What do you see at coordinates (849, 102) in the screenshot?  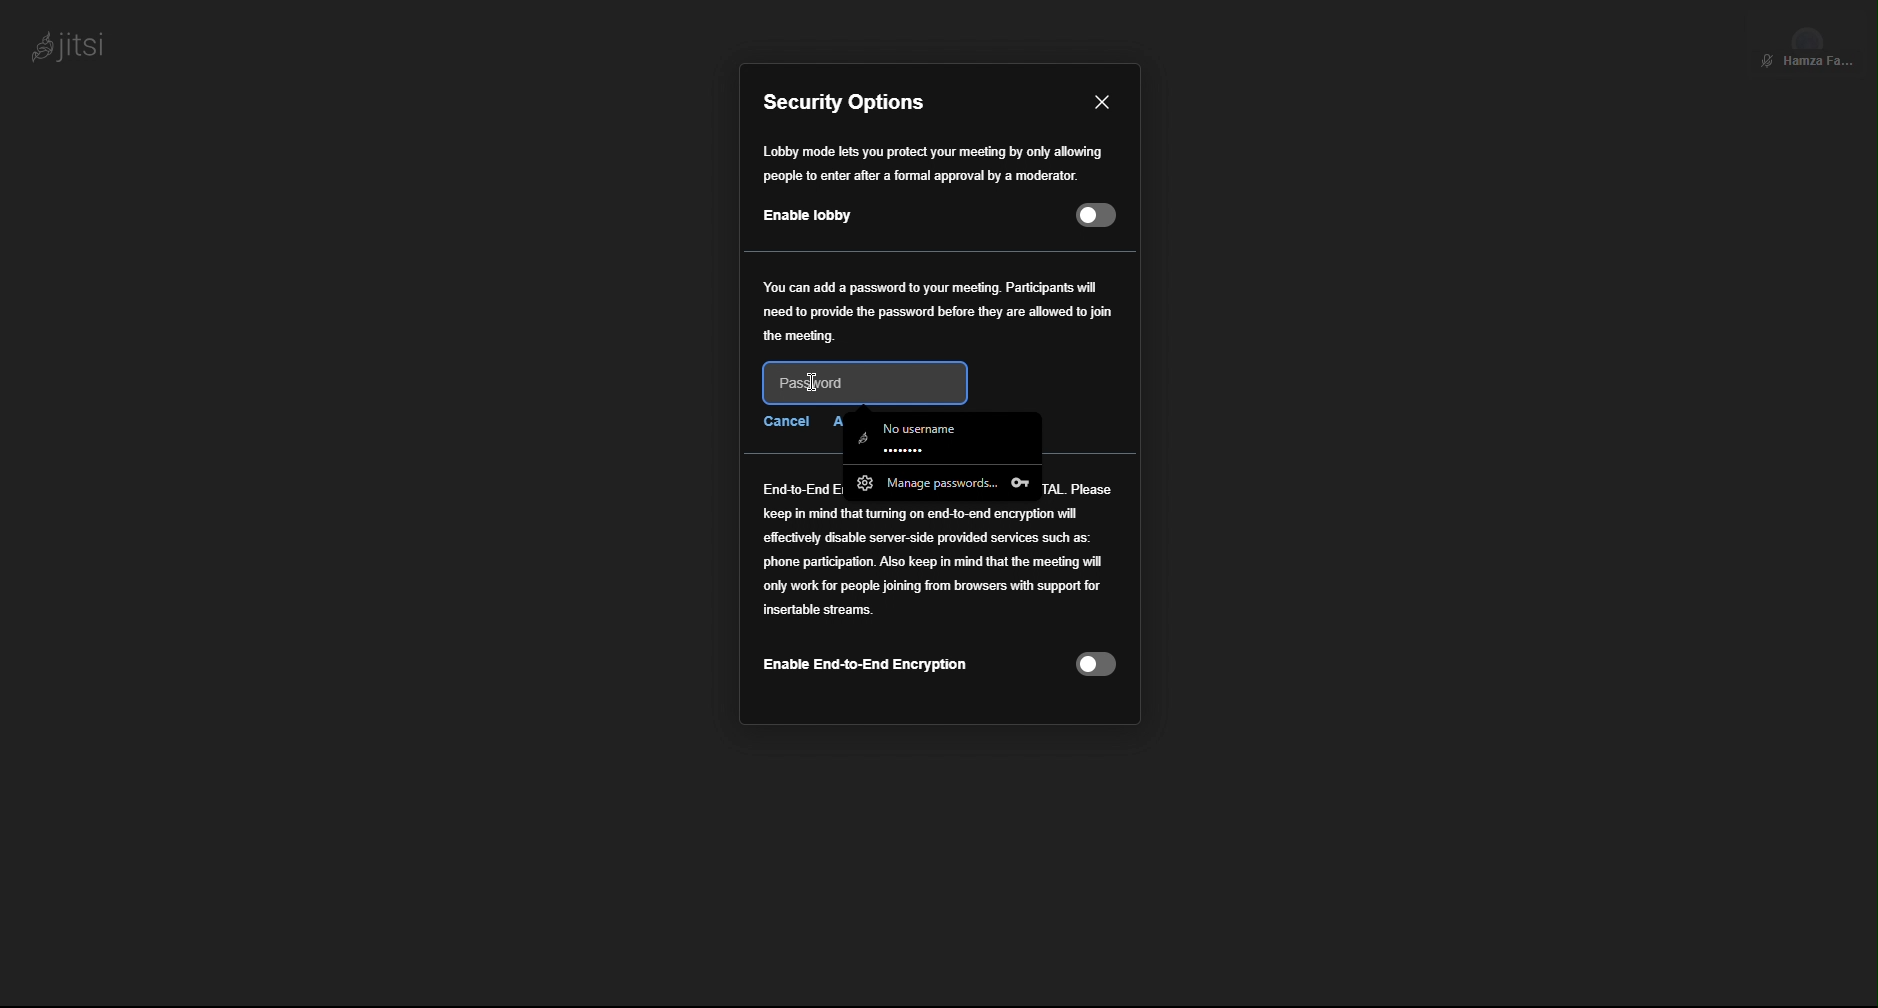 I see `Security Options` at bounding box center [849, 102].